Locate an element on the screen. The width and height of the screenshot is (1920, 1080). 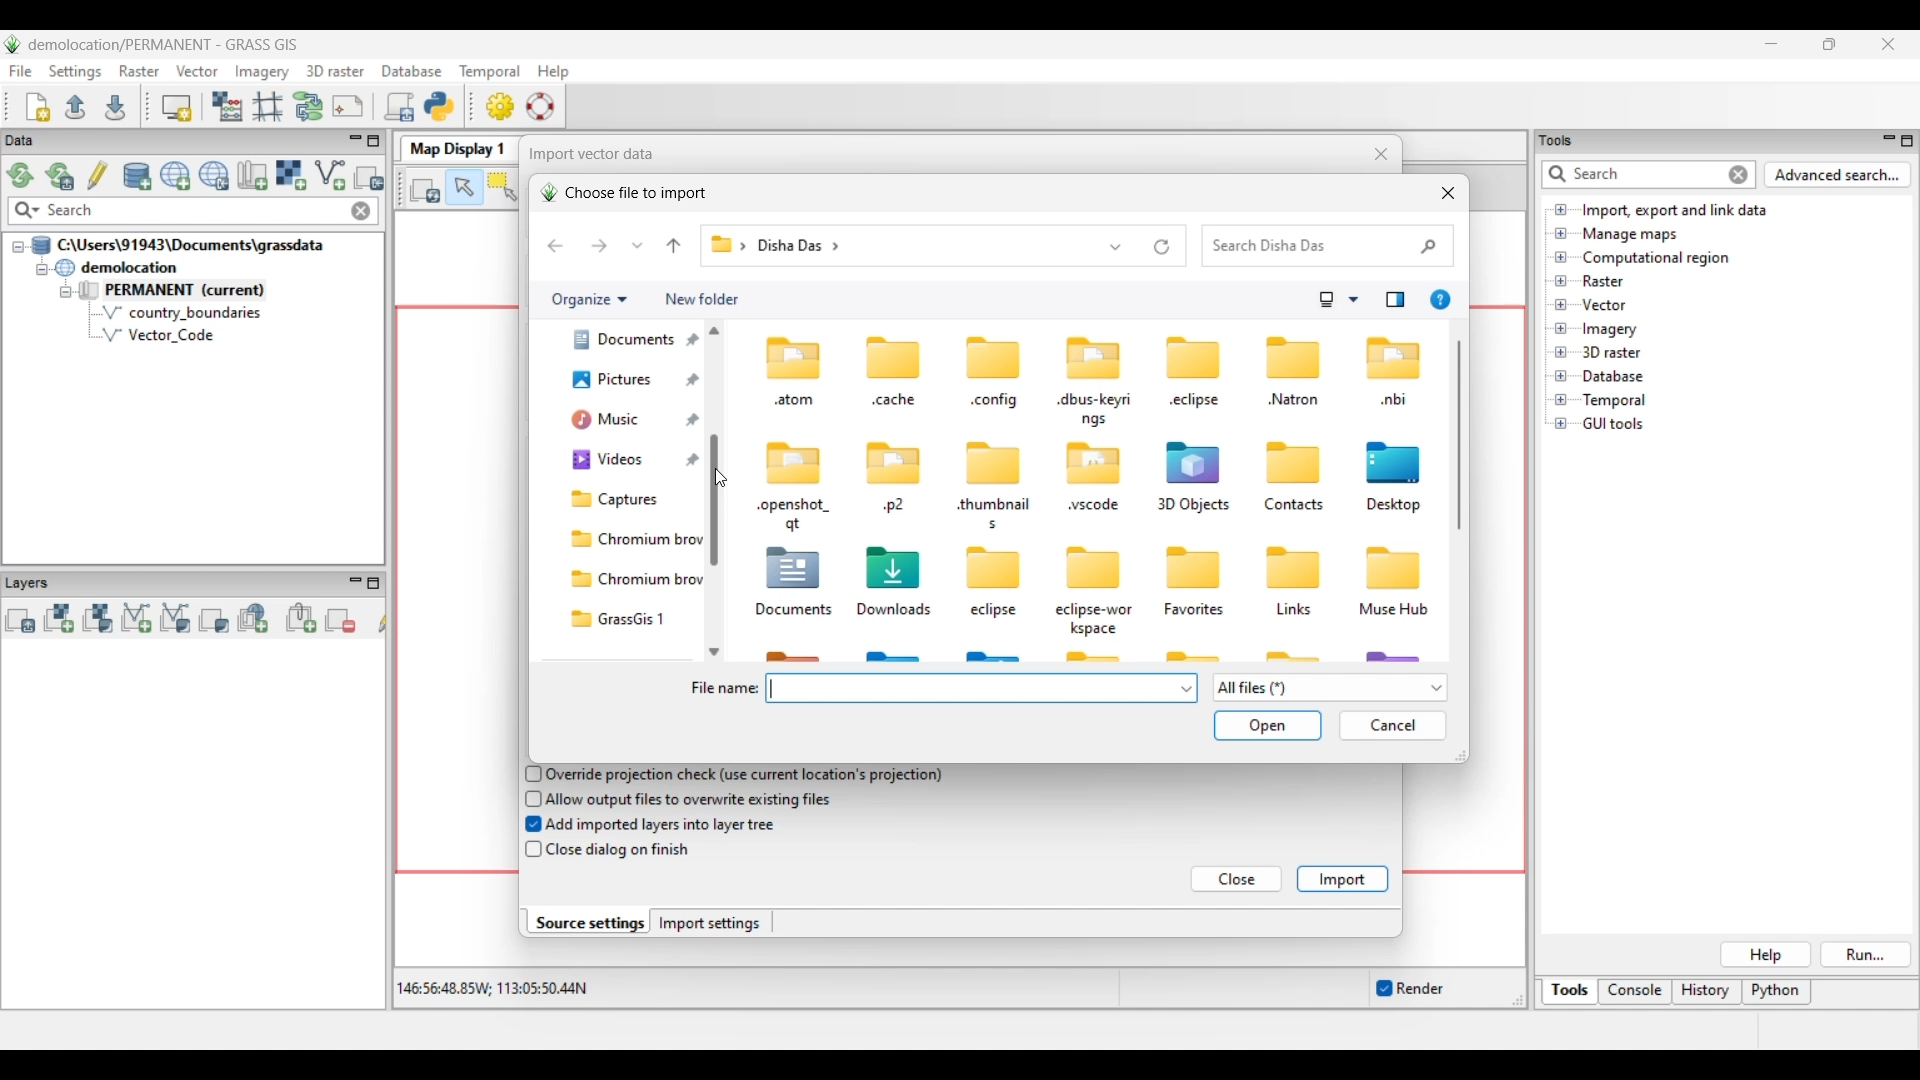
Go back is located at coordinates (555, 246).